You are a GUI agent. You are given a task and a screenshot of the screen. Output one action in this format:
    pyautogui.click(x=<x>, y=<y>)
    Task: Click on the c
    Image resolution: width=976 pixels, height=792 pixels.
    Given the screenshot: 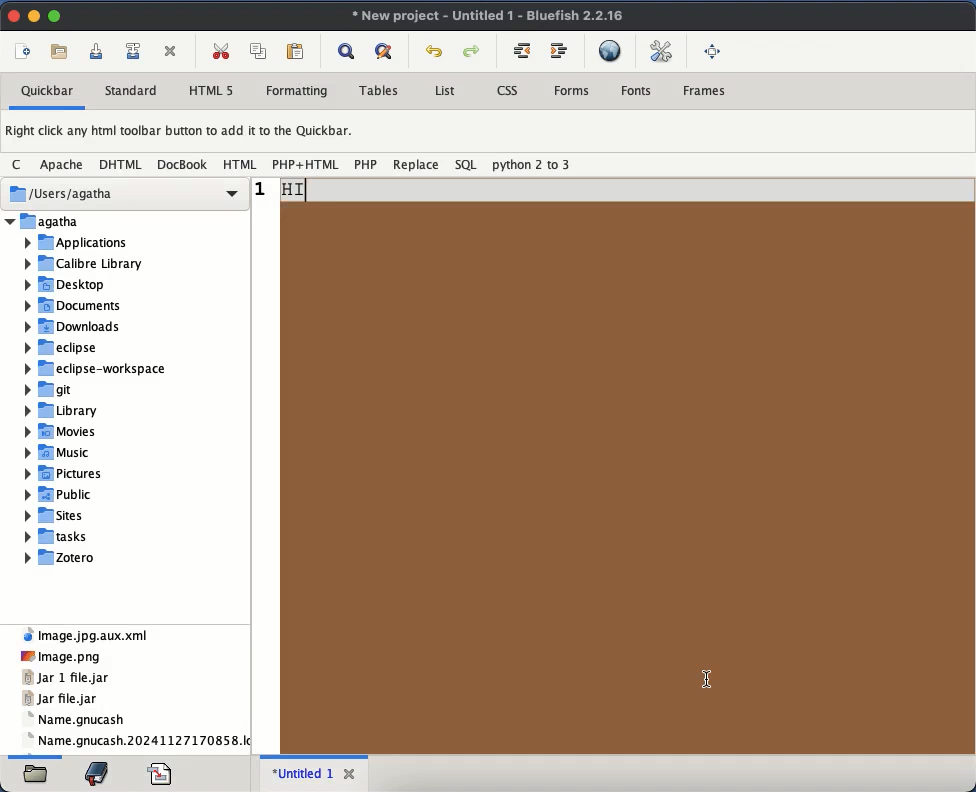 What is the action you would take?
    pyautogui.click(x=18, y=165)
    